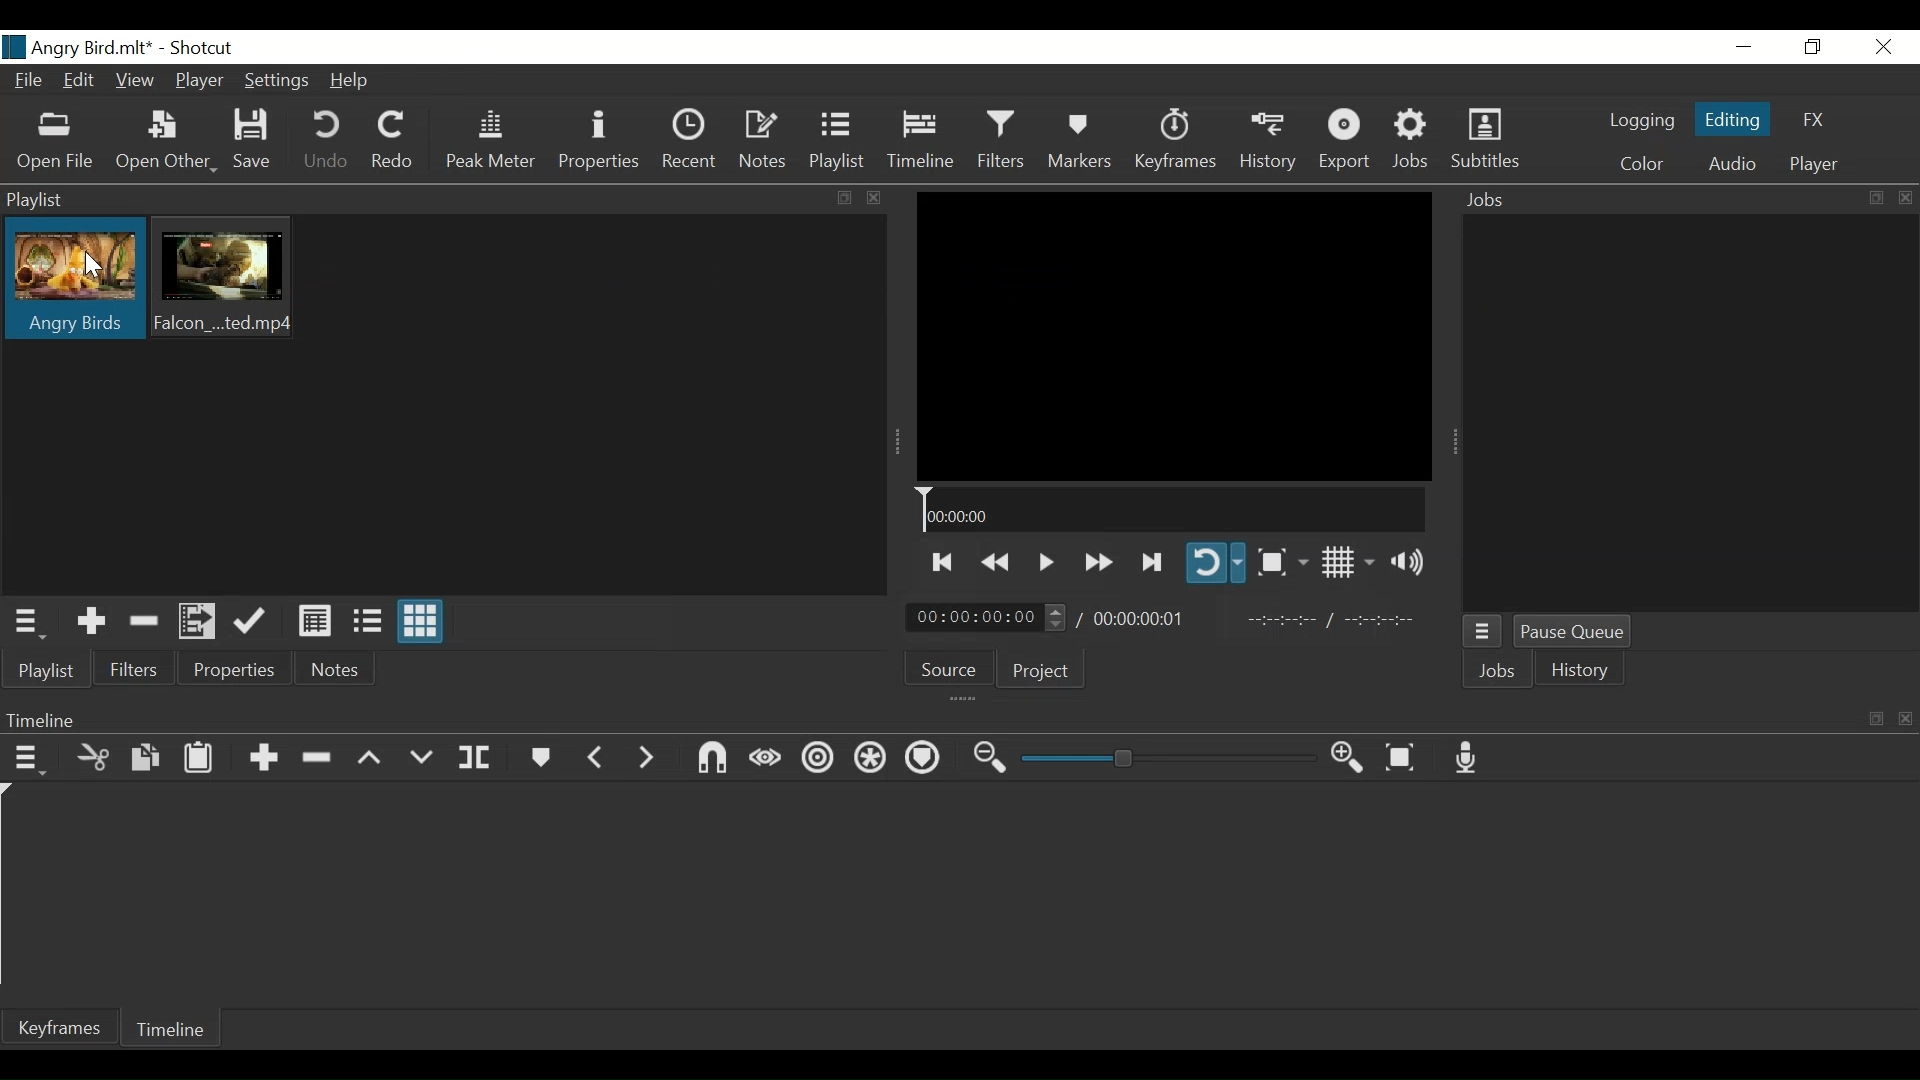 This screenshot has height=1080, width=1920. What do you see at coordinates (1733, 122) in the screenshot?
I see `Editing` at bounding box center [1733, 122].